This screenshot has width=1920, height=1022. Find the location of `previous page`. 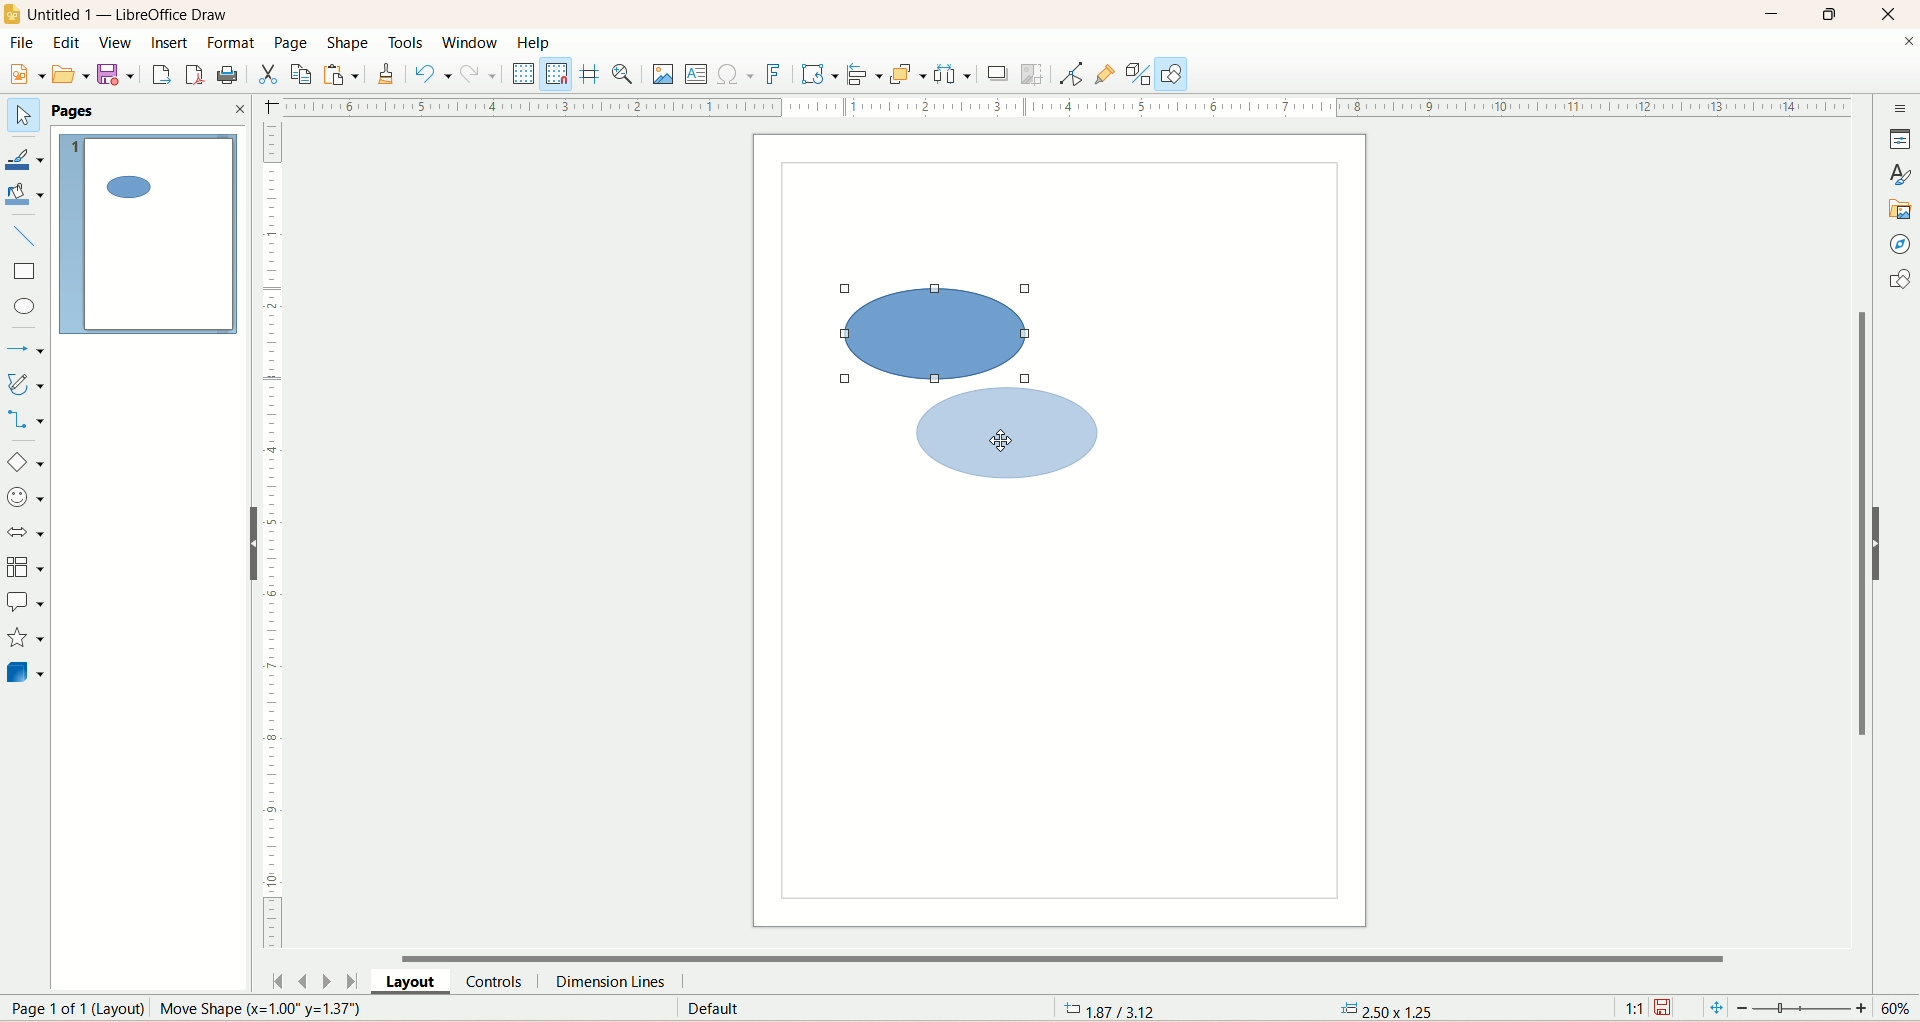

previous page is located at coordinates (303, 980).